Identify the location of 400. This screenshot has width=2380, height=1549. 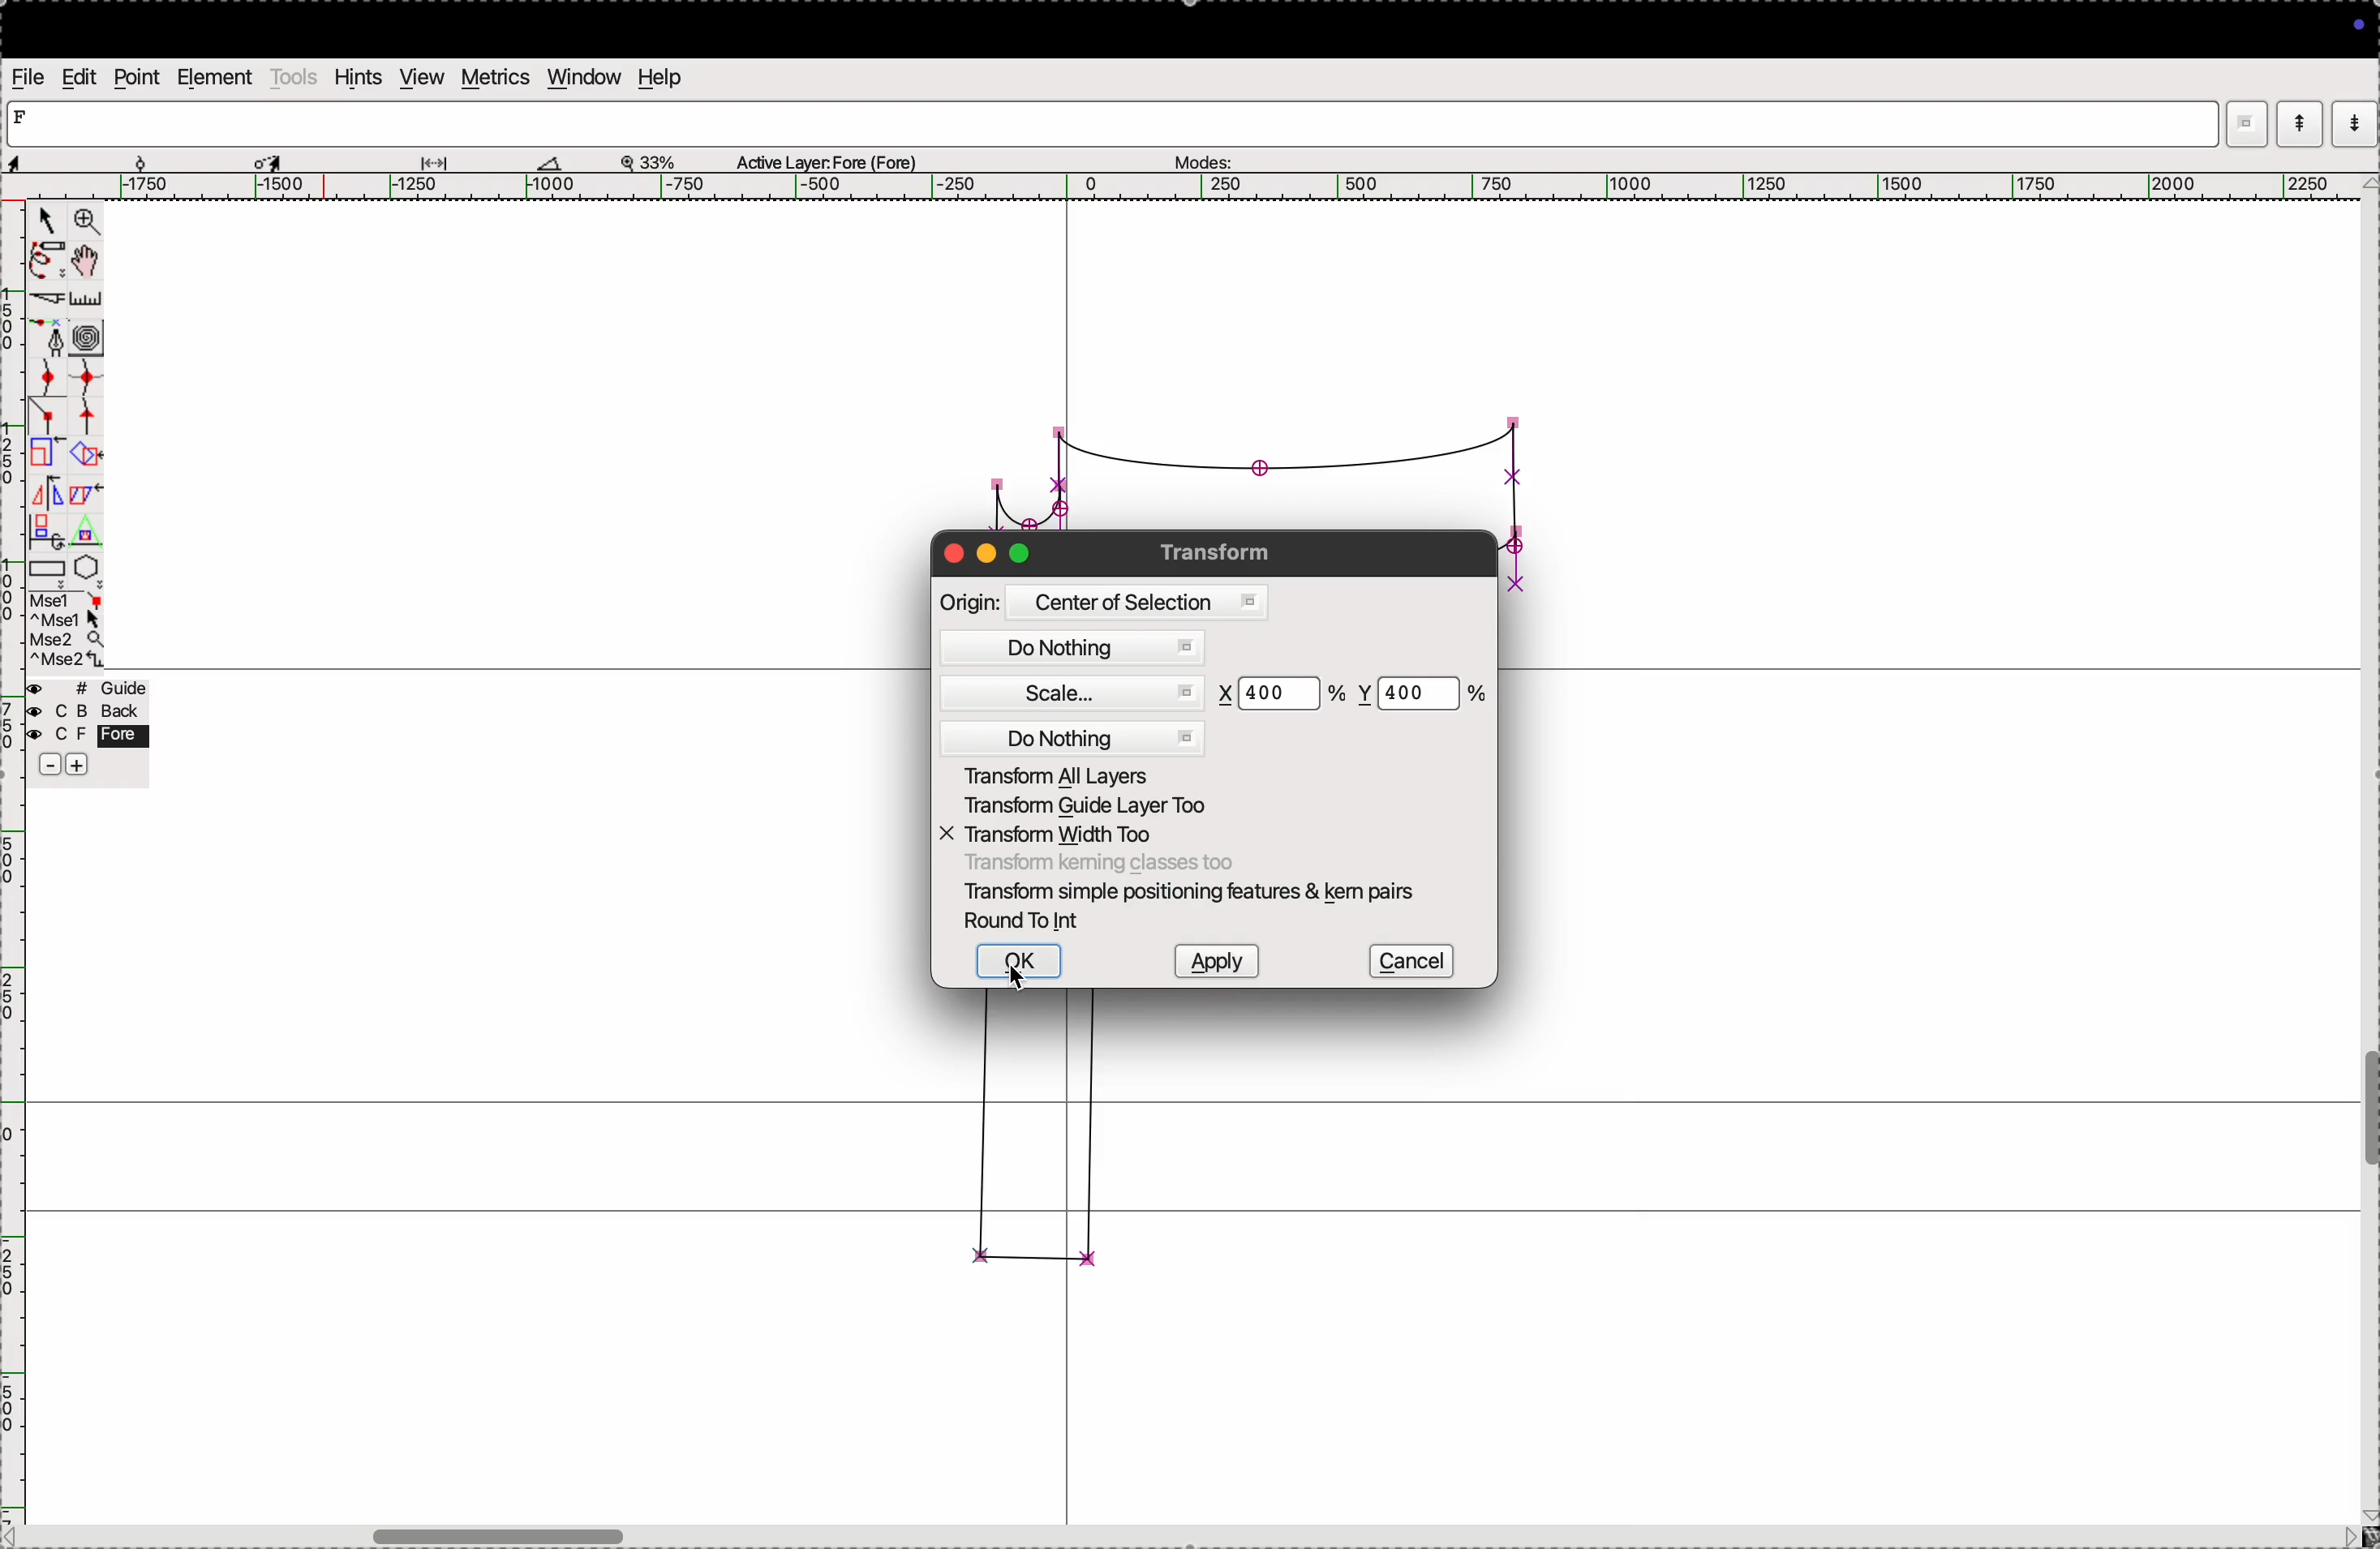
(1410, 689).